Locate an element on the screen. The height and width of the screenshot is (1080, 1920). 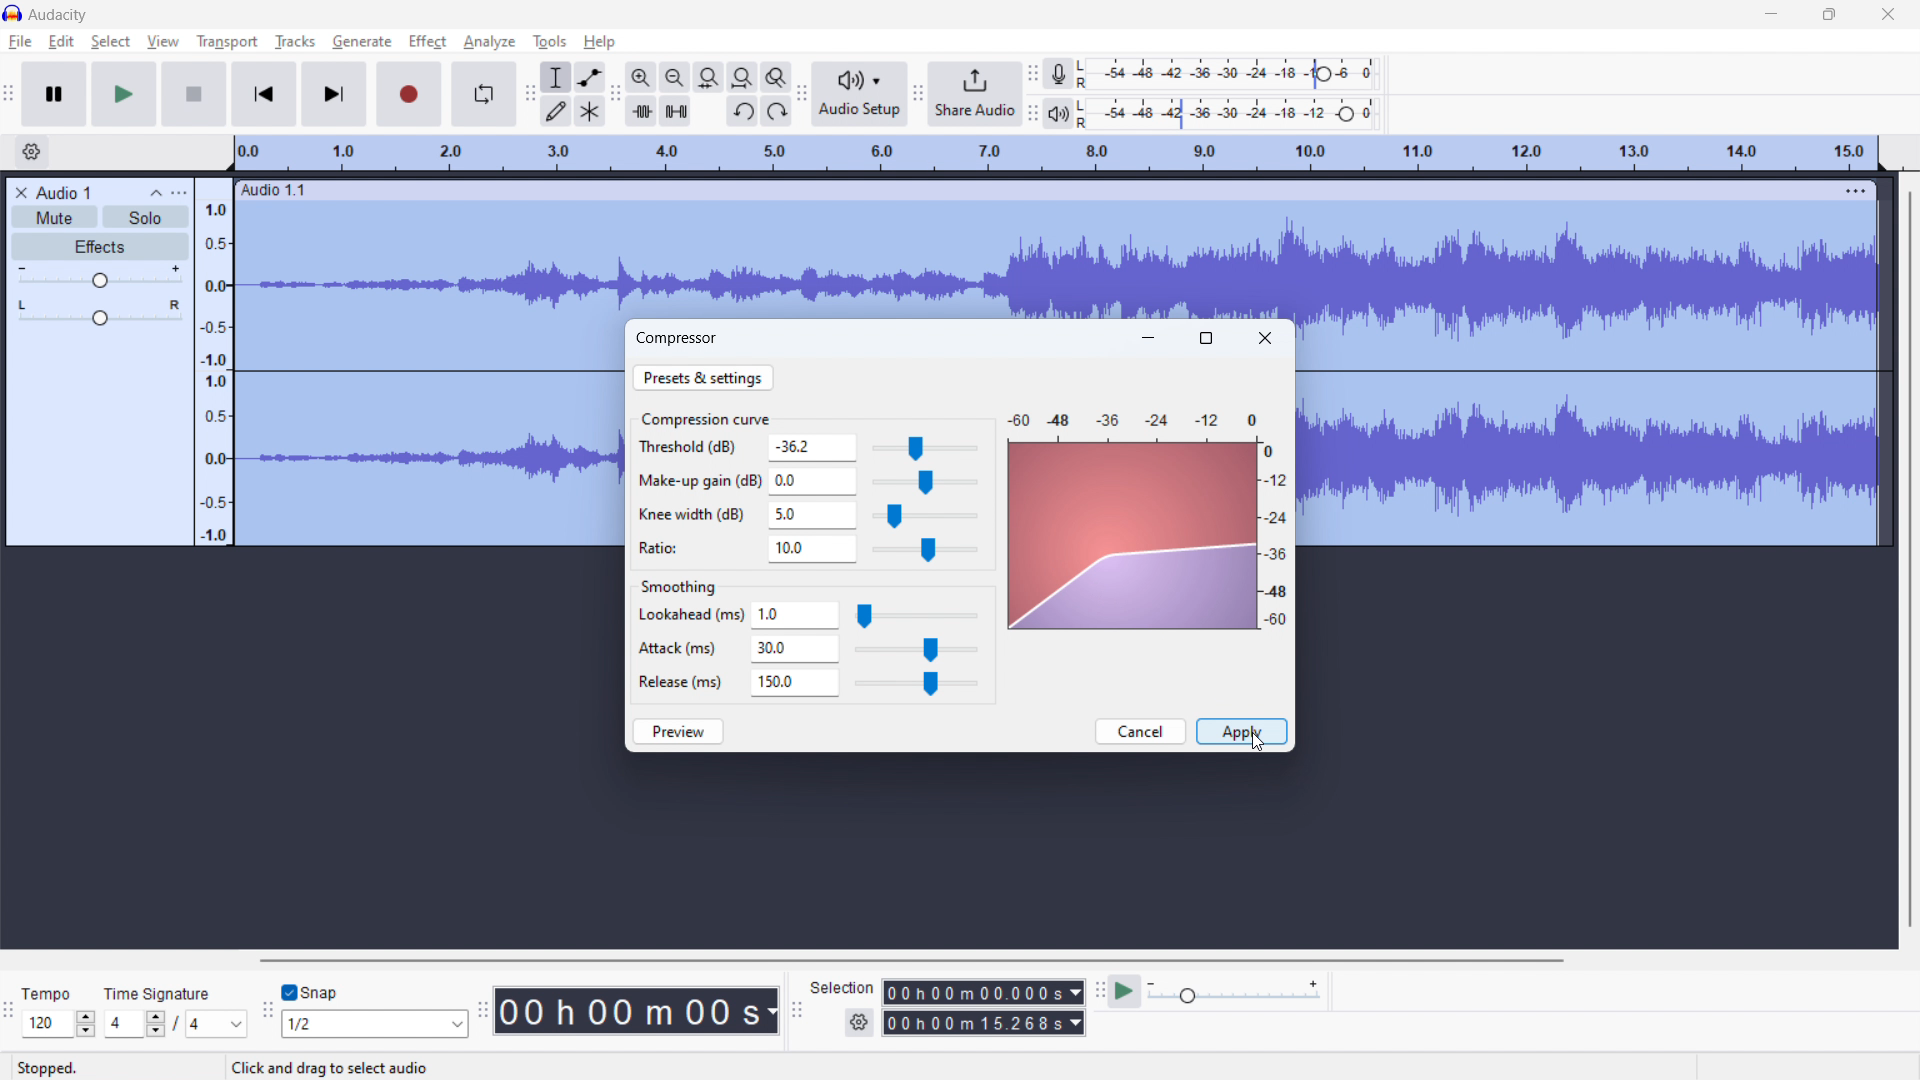
selection toolbar is located at coordinates (797, 1010).